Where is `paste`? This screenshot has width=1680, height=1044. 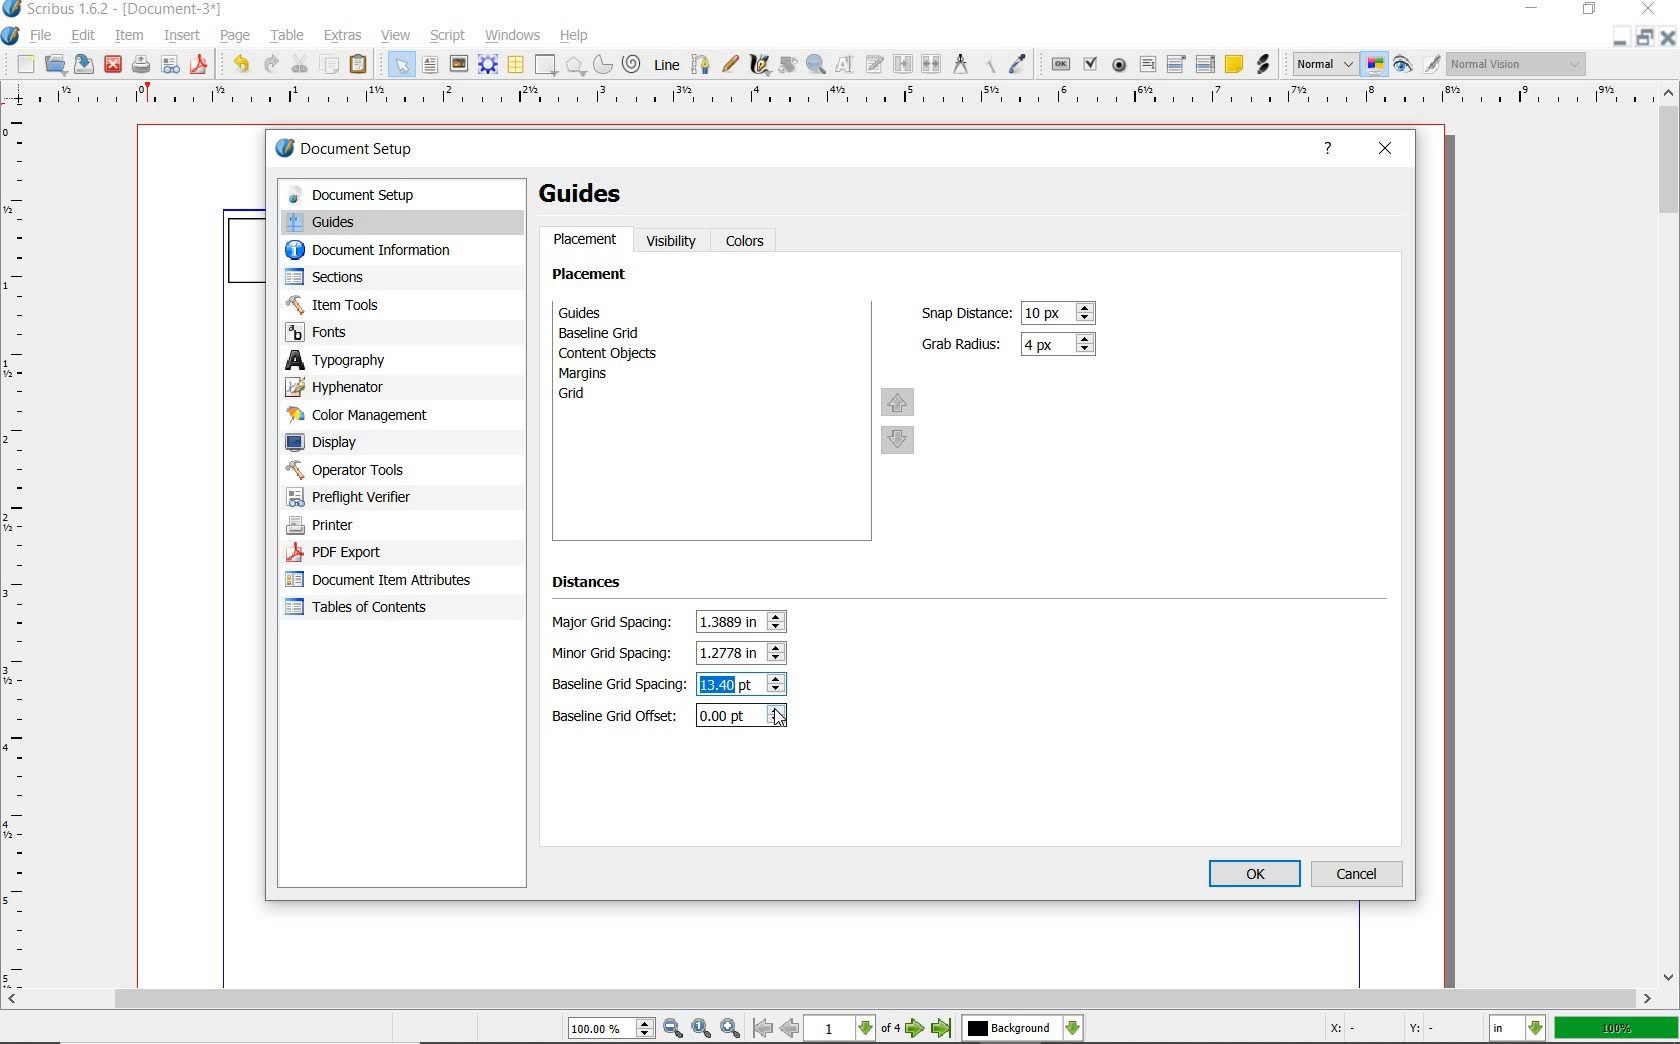 paste is located at coordinates (362, 66).